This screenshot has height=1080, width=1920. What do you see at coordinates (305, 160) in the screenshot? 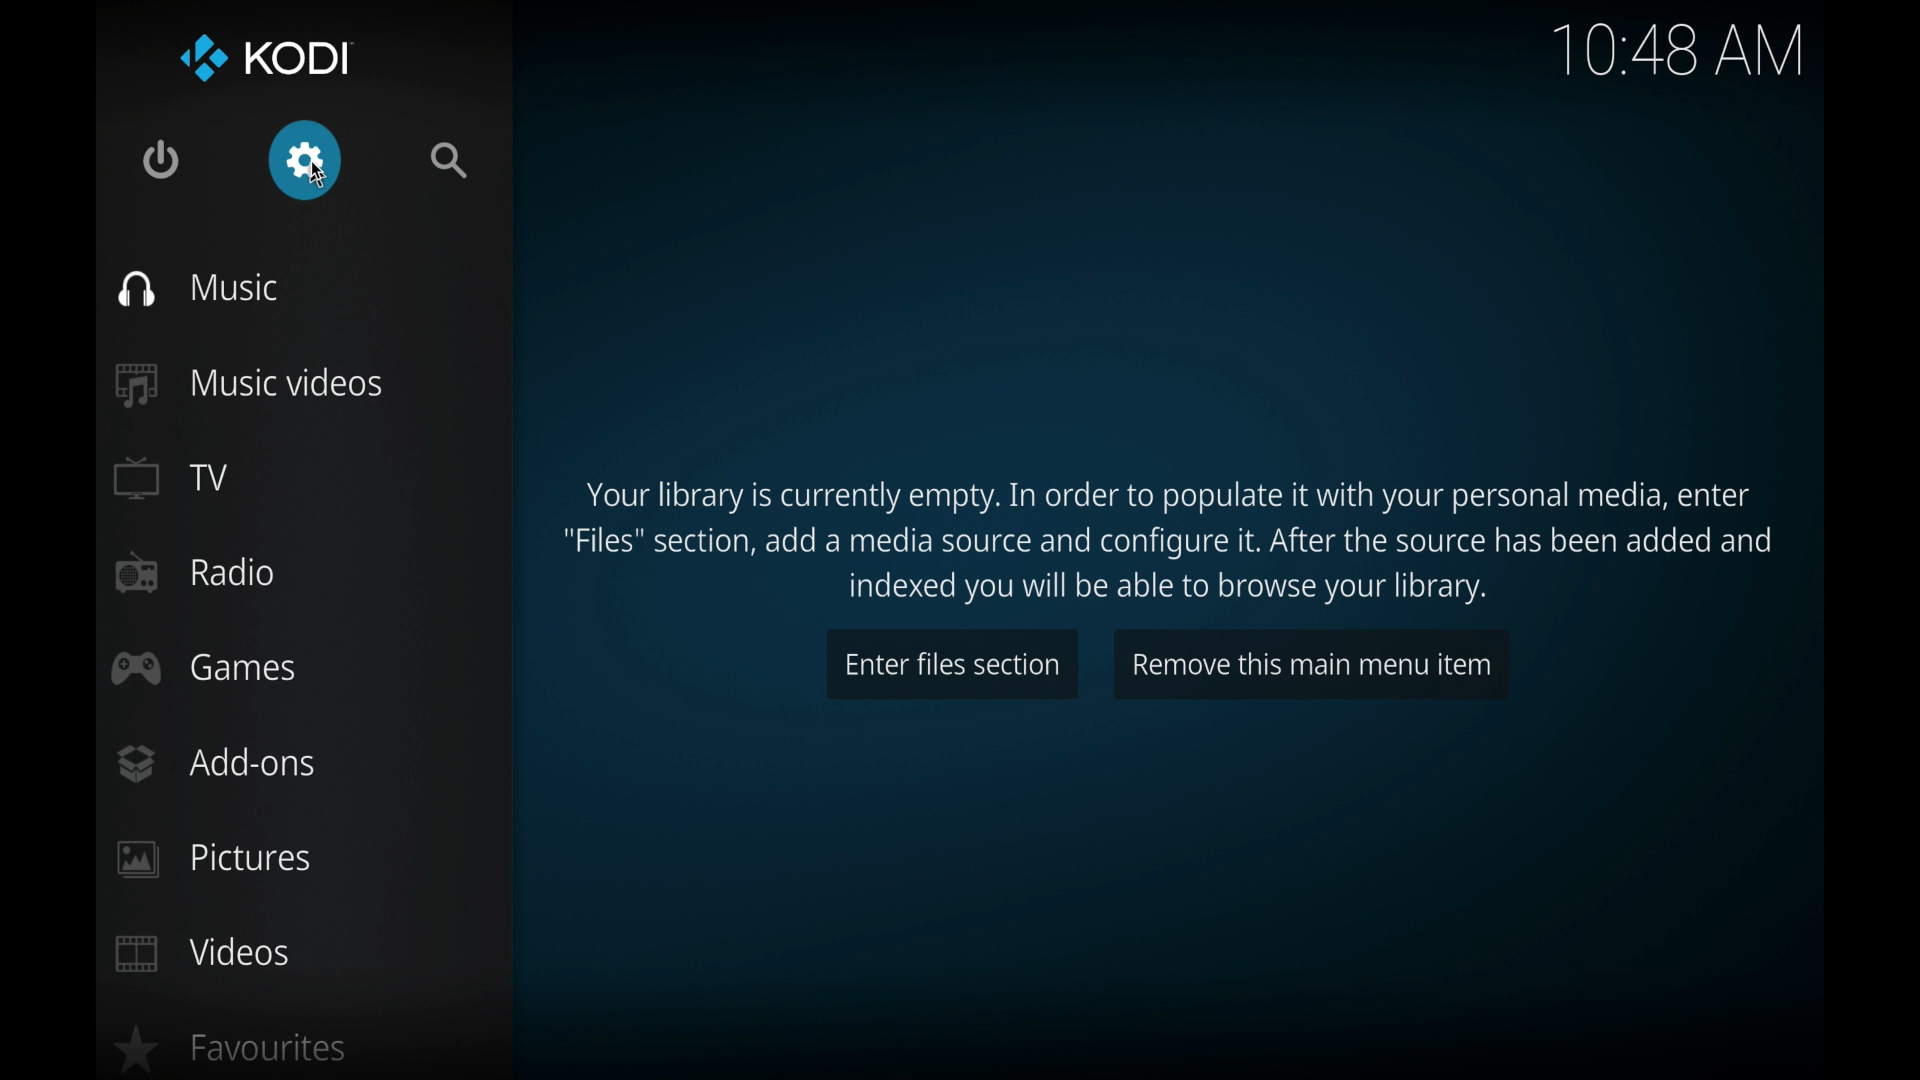
I see `settings` at bounding box center [305, 160].